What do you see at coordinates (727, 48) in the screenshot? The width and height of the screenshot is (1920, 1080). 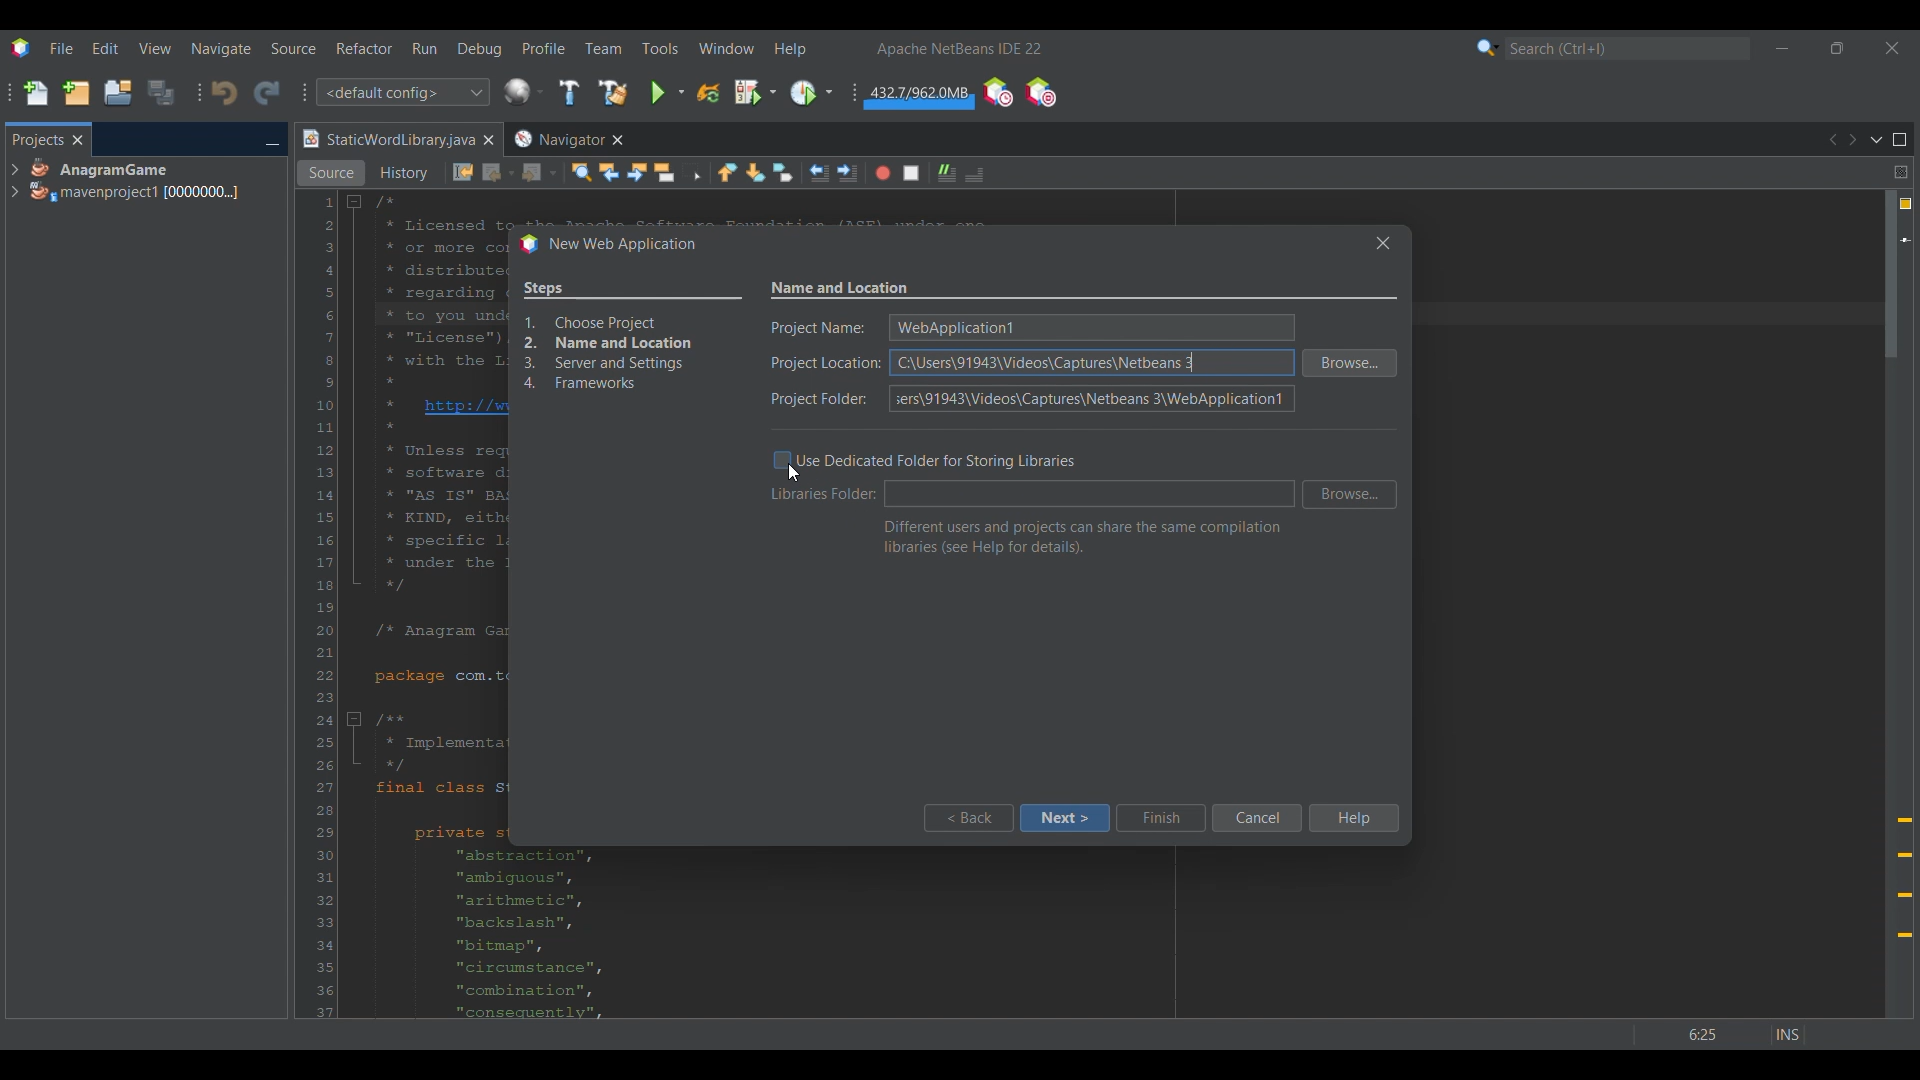 I see `Window menu` at bounding box center [727, 48].